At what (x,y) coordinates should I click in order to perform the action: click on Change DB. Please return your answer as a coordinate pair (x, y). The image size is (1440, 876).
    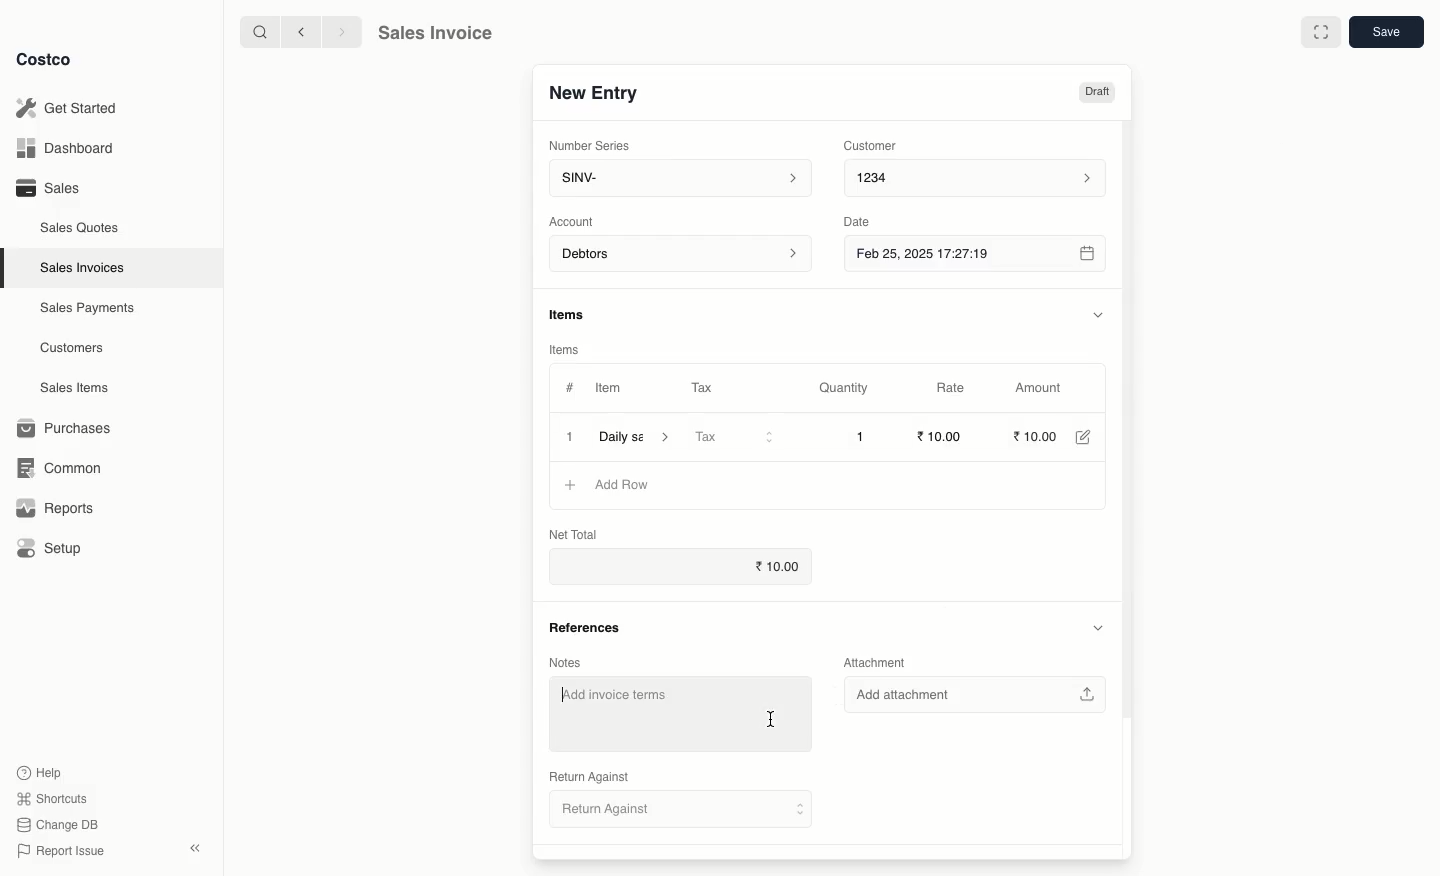
    Looking at the image, I should click on (59, 824).